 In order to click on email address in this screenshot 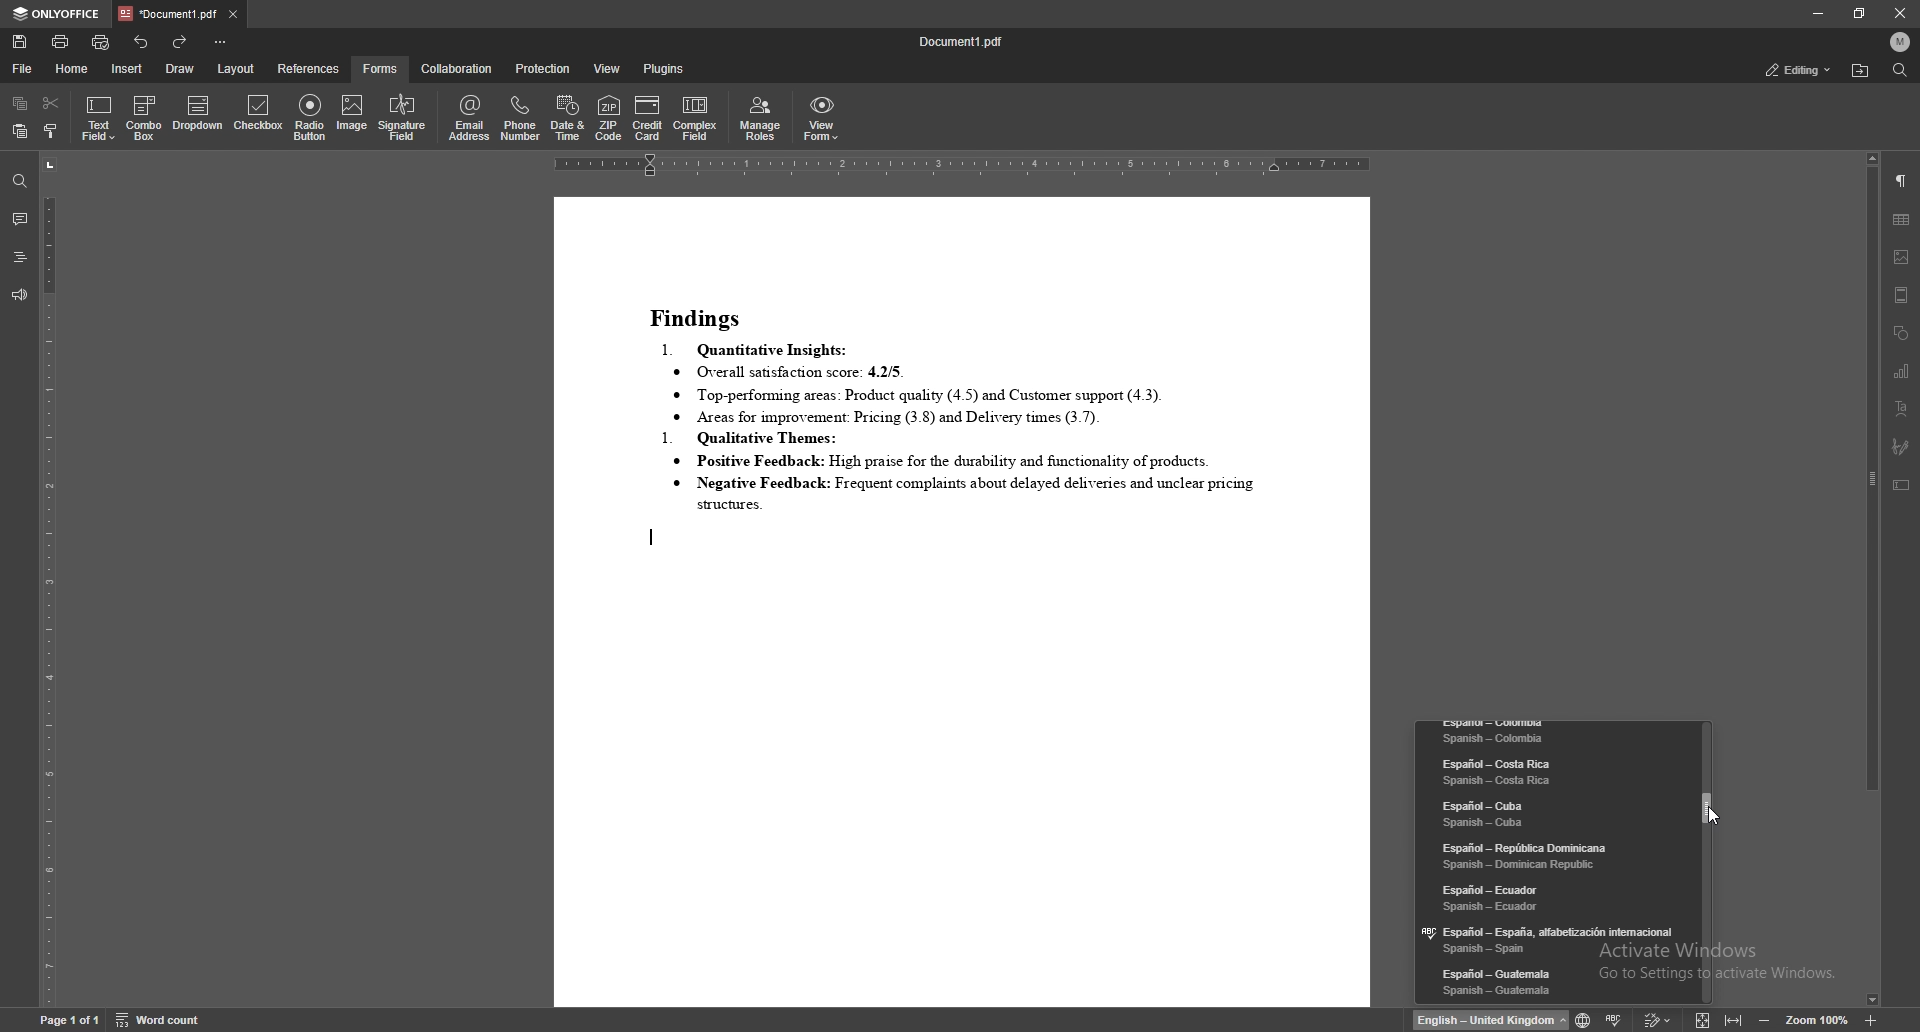, I will do `click(470, 118)`.